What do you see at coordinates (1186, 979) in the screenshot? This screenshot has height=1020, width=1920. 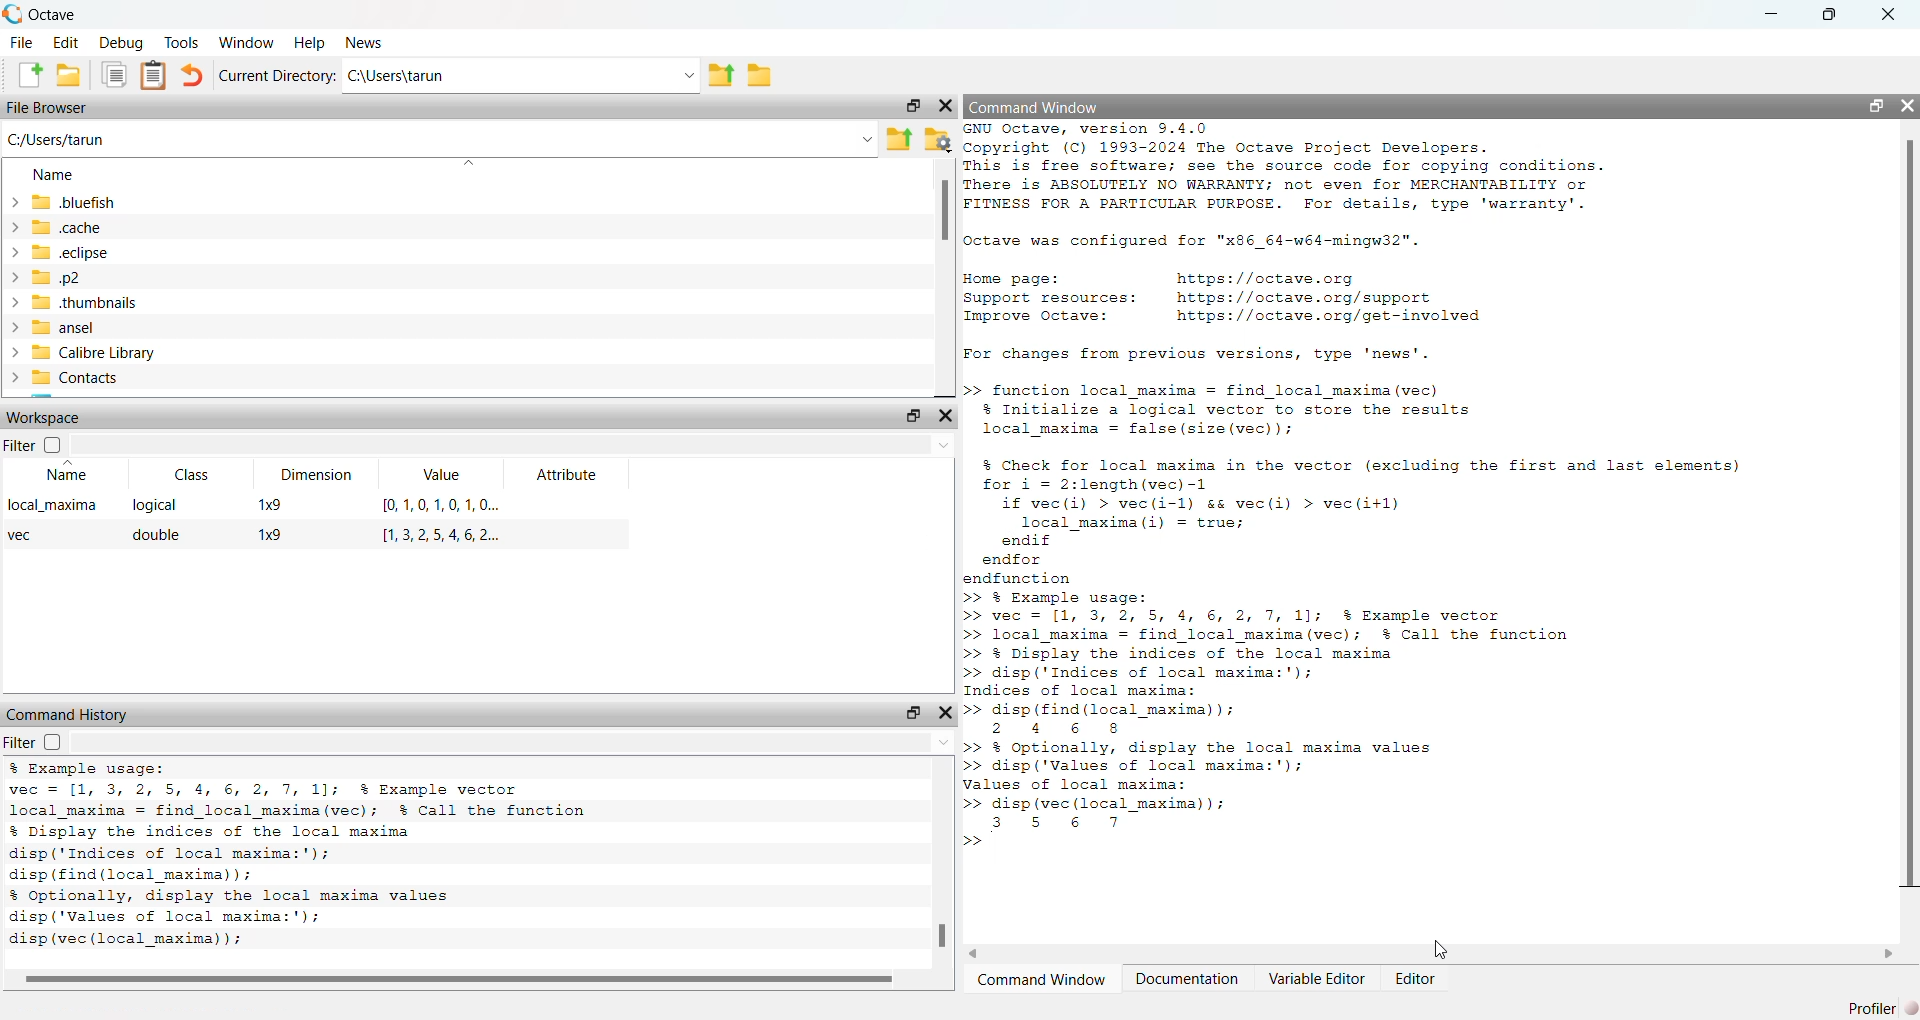 I see `Documentation` at bounding box center [1186, 979].